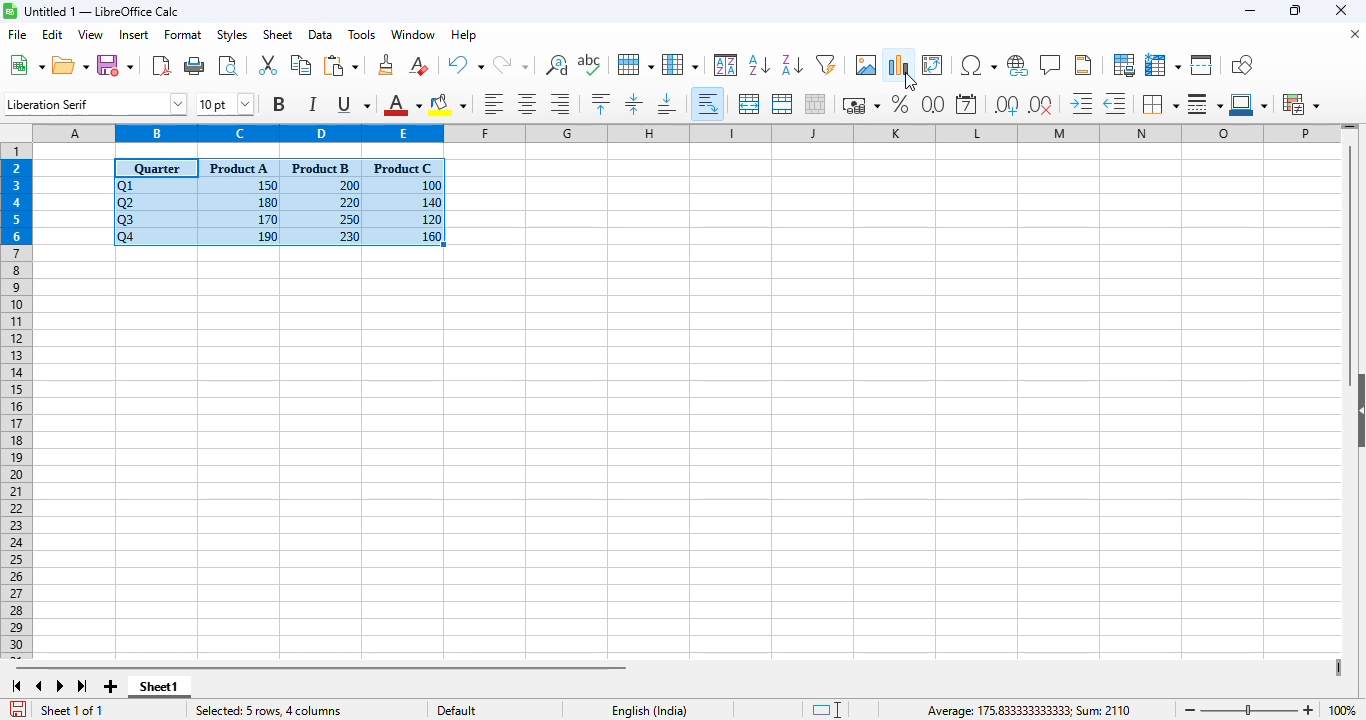  I want to click on delete decimal, so click(1041, 104).